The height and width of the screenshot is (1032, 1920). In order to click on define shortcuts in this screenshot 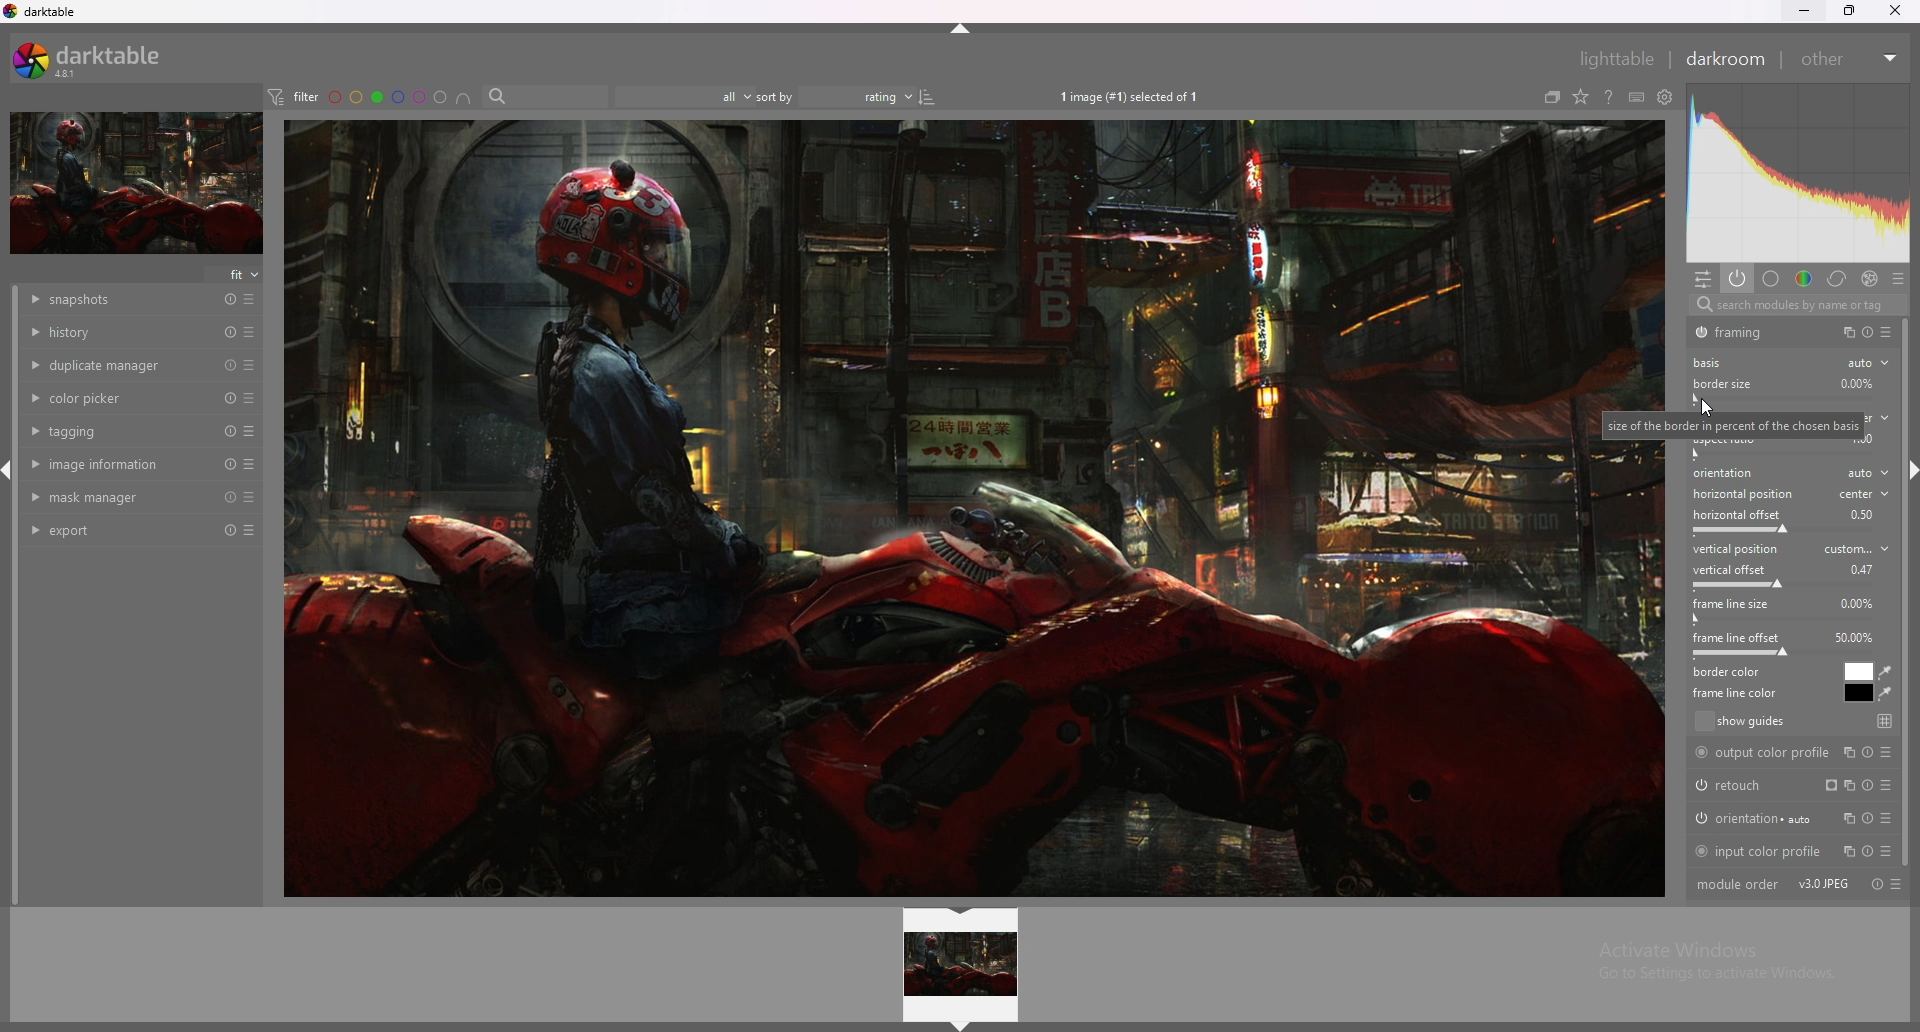, I will do `click(1636, 97)`.